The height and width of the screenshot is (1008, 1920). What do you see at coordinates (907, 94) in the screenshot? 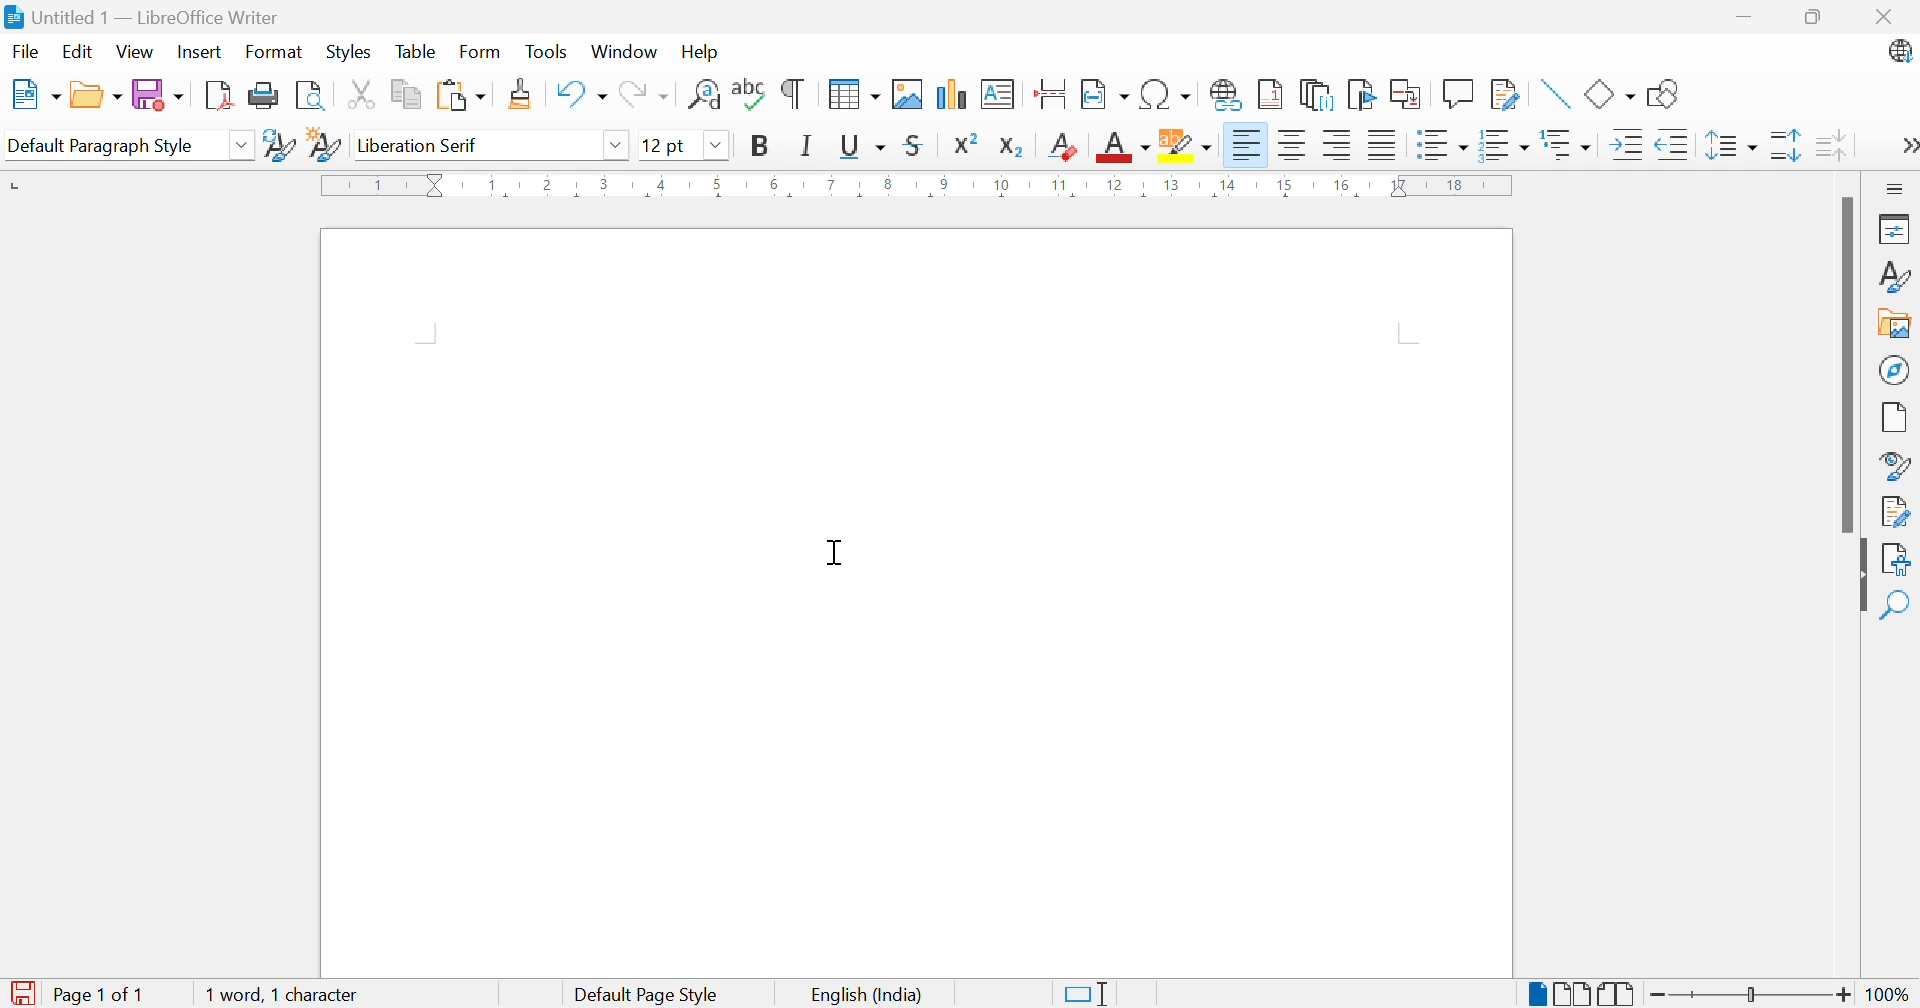
I see `Insert image` at bounding box center [907, 94].